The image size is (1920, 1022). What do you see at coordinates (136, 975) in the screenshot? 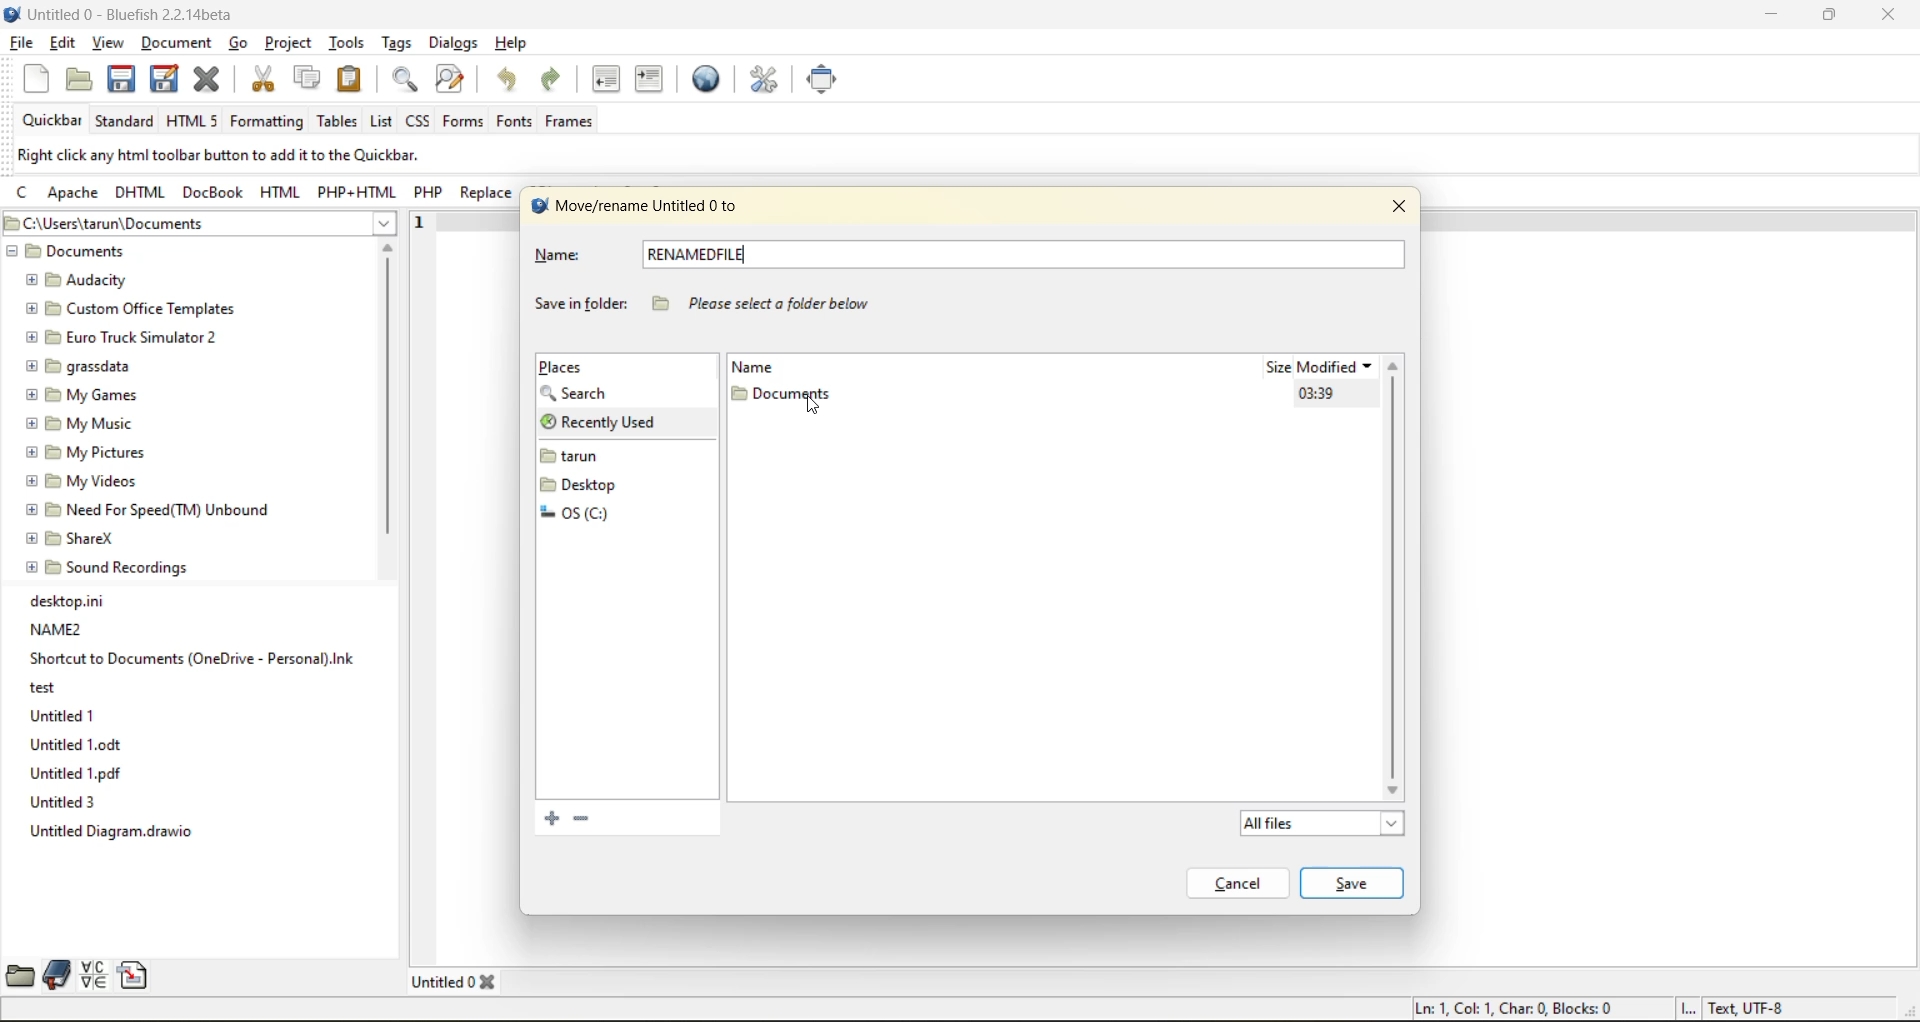
I see `snippets` at bounding box center [136, 975].